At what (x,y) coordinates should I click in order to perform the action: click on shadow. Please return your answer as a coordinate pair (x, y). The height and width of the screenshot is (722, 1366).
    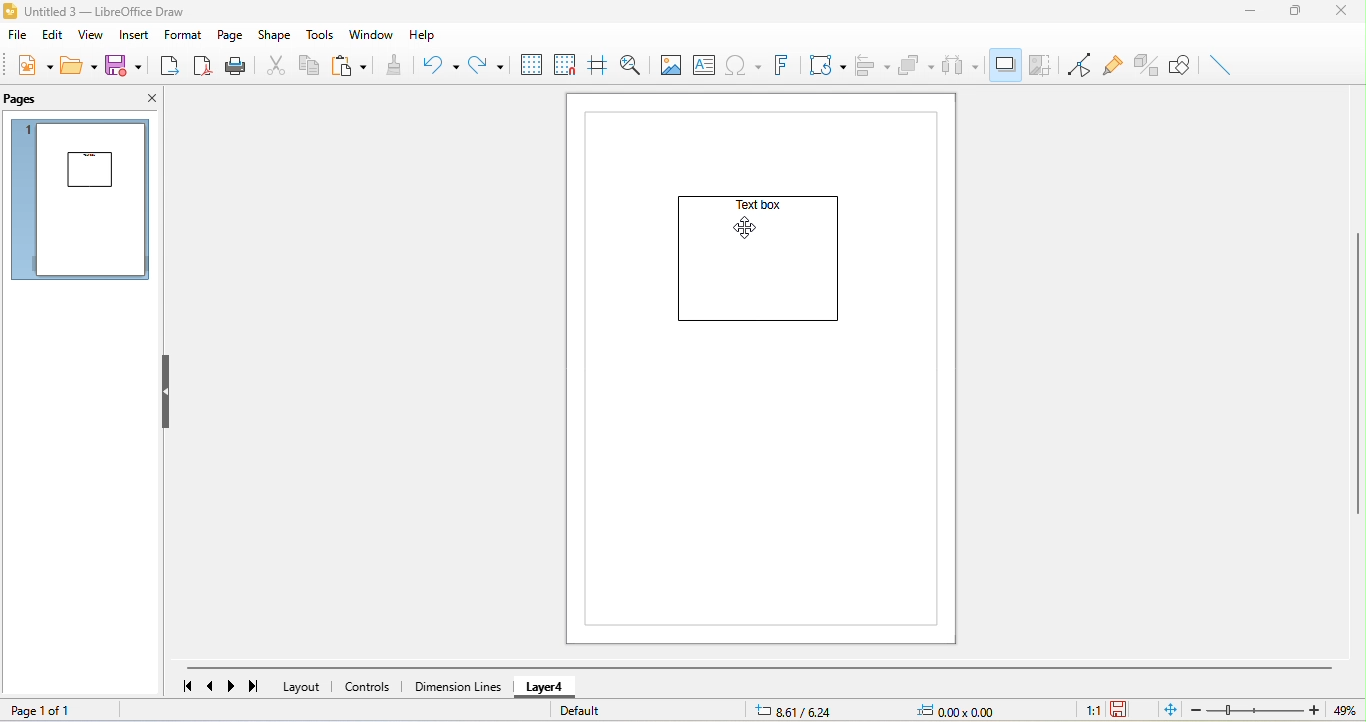
    Looking at the image, I should click on (1005, 63).